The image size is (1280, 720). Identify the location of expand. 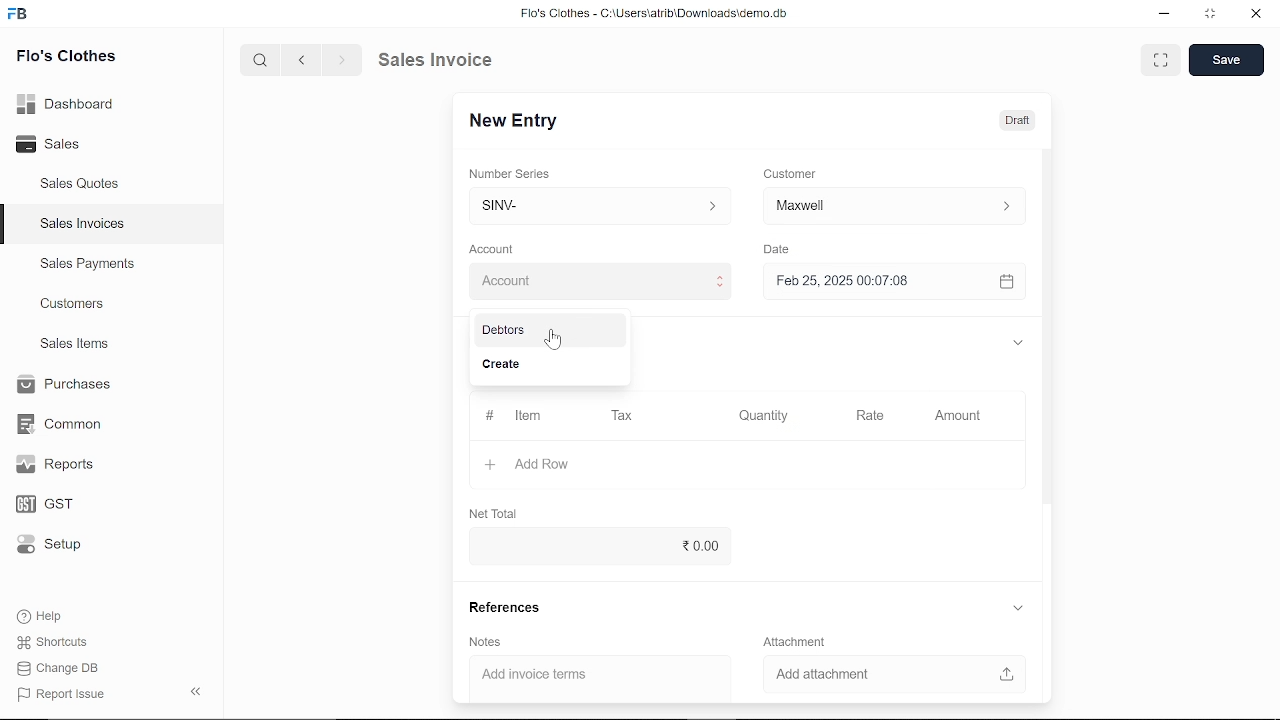
(1020, 608).